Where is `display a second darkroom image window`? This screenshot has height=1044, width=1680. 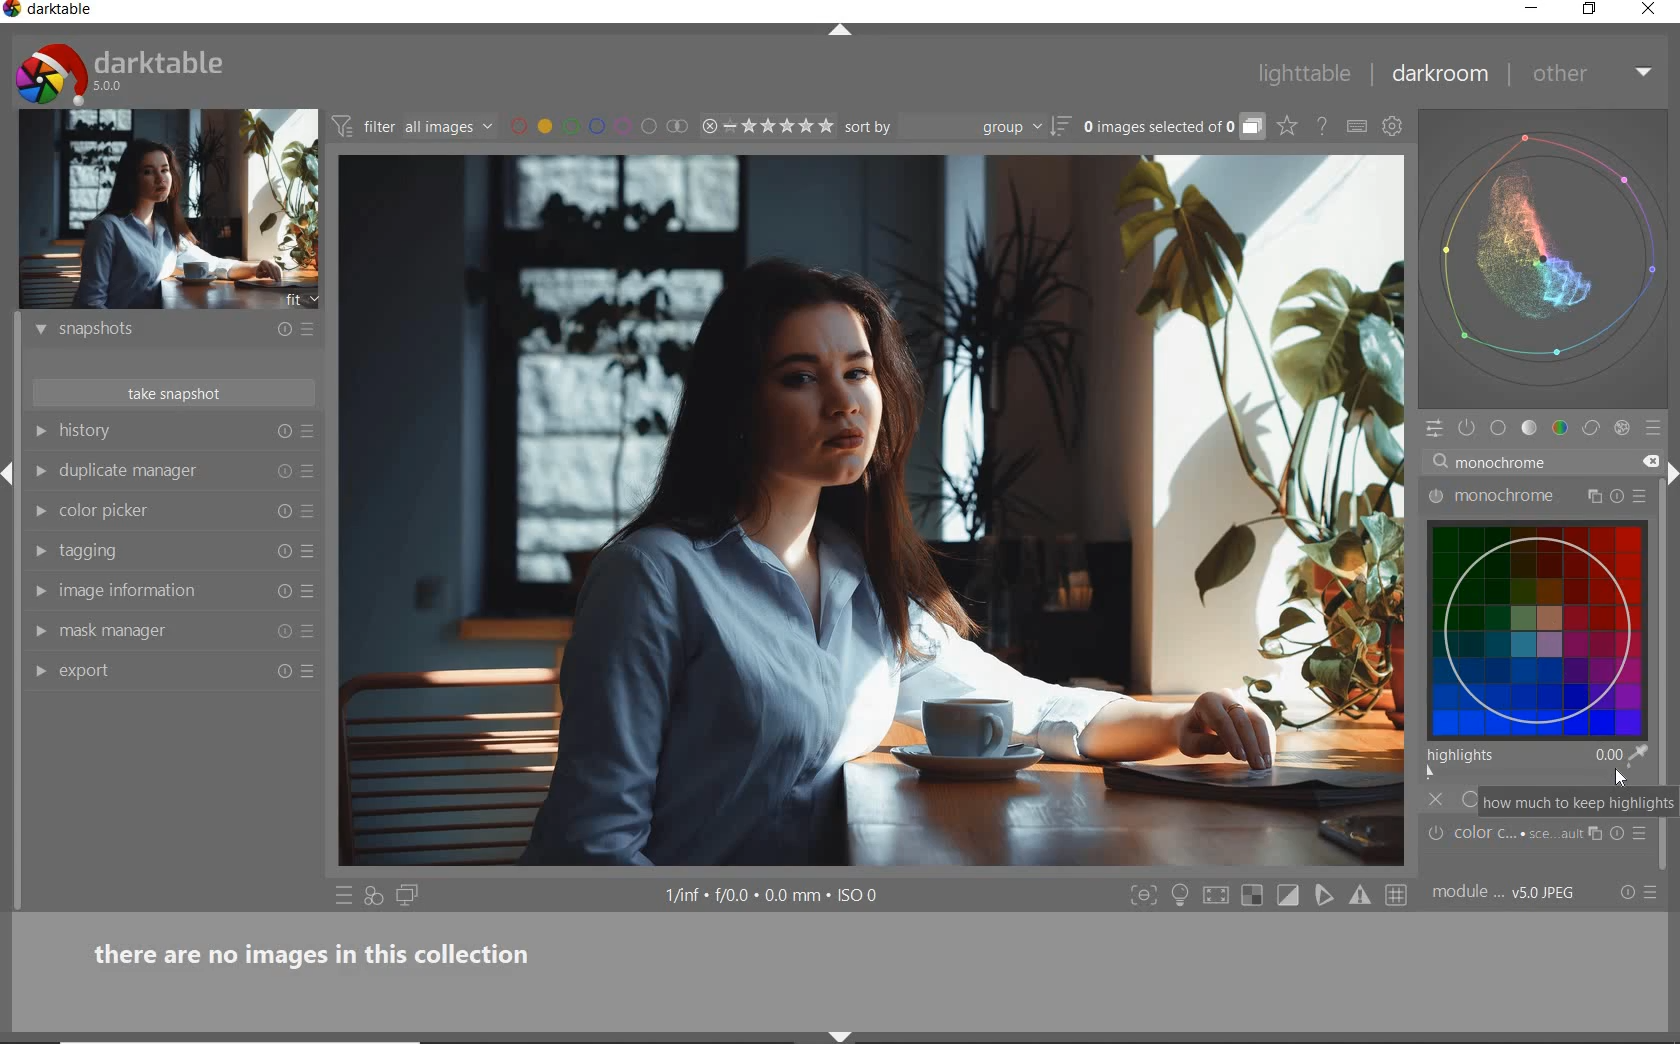
display a second darkroom image window is located at coordinates (408, 896).